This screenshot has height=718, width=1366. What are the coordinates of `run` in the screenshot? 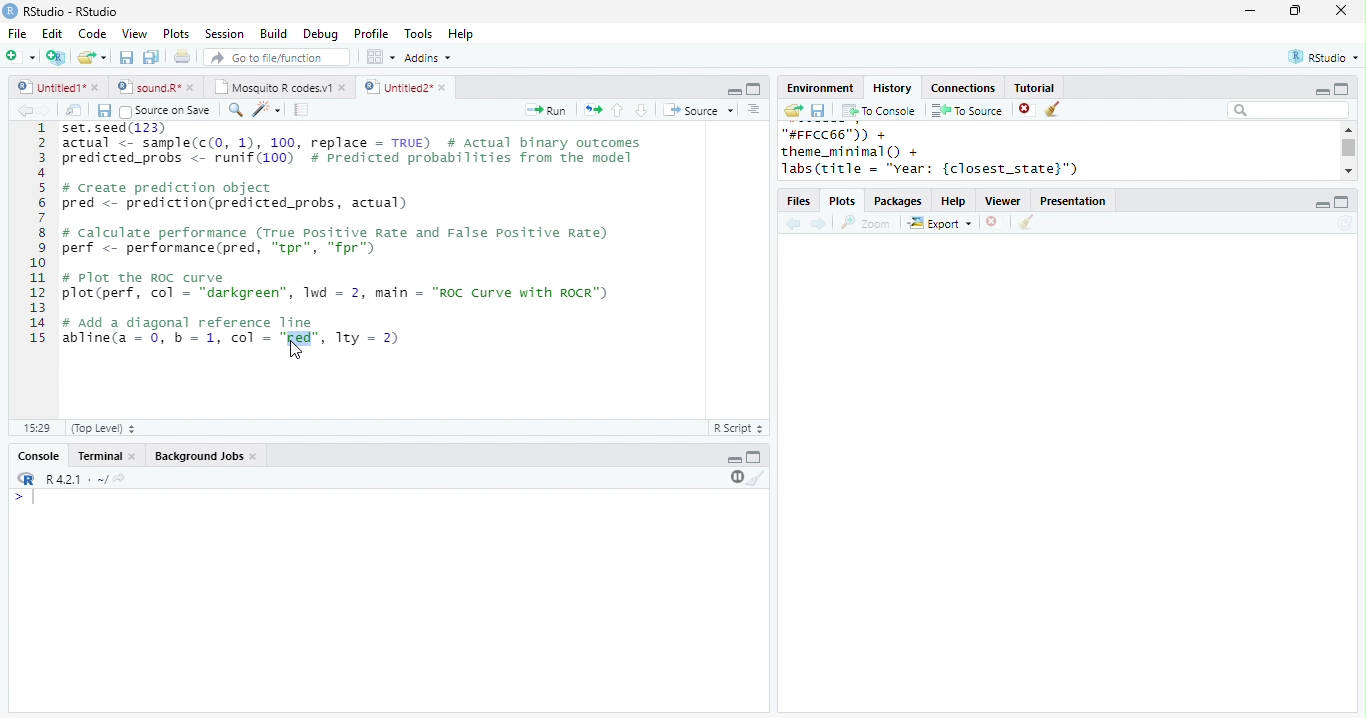 It's located at (545, 110).